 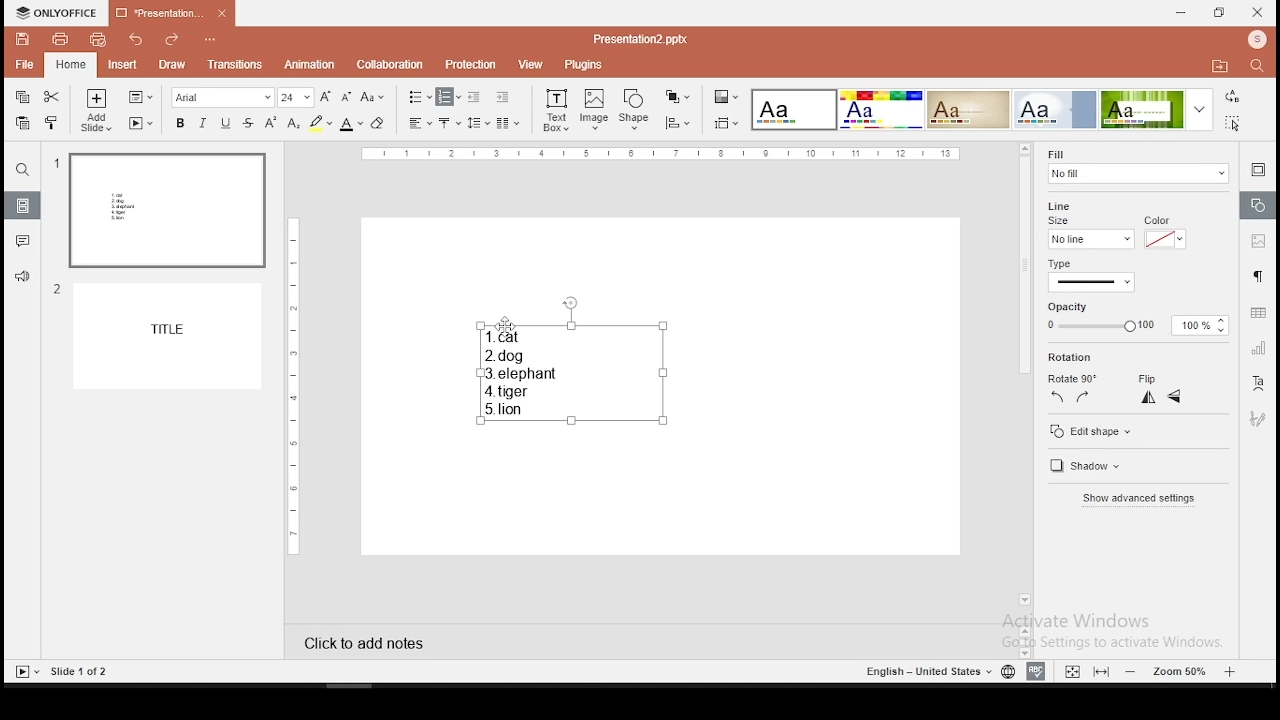 I want to click on vertical alignment, so click(x=451, y=122).